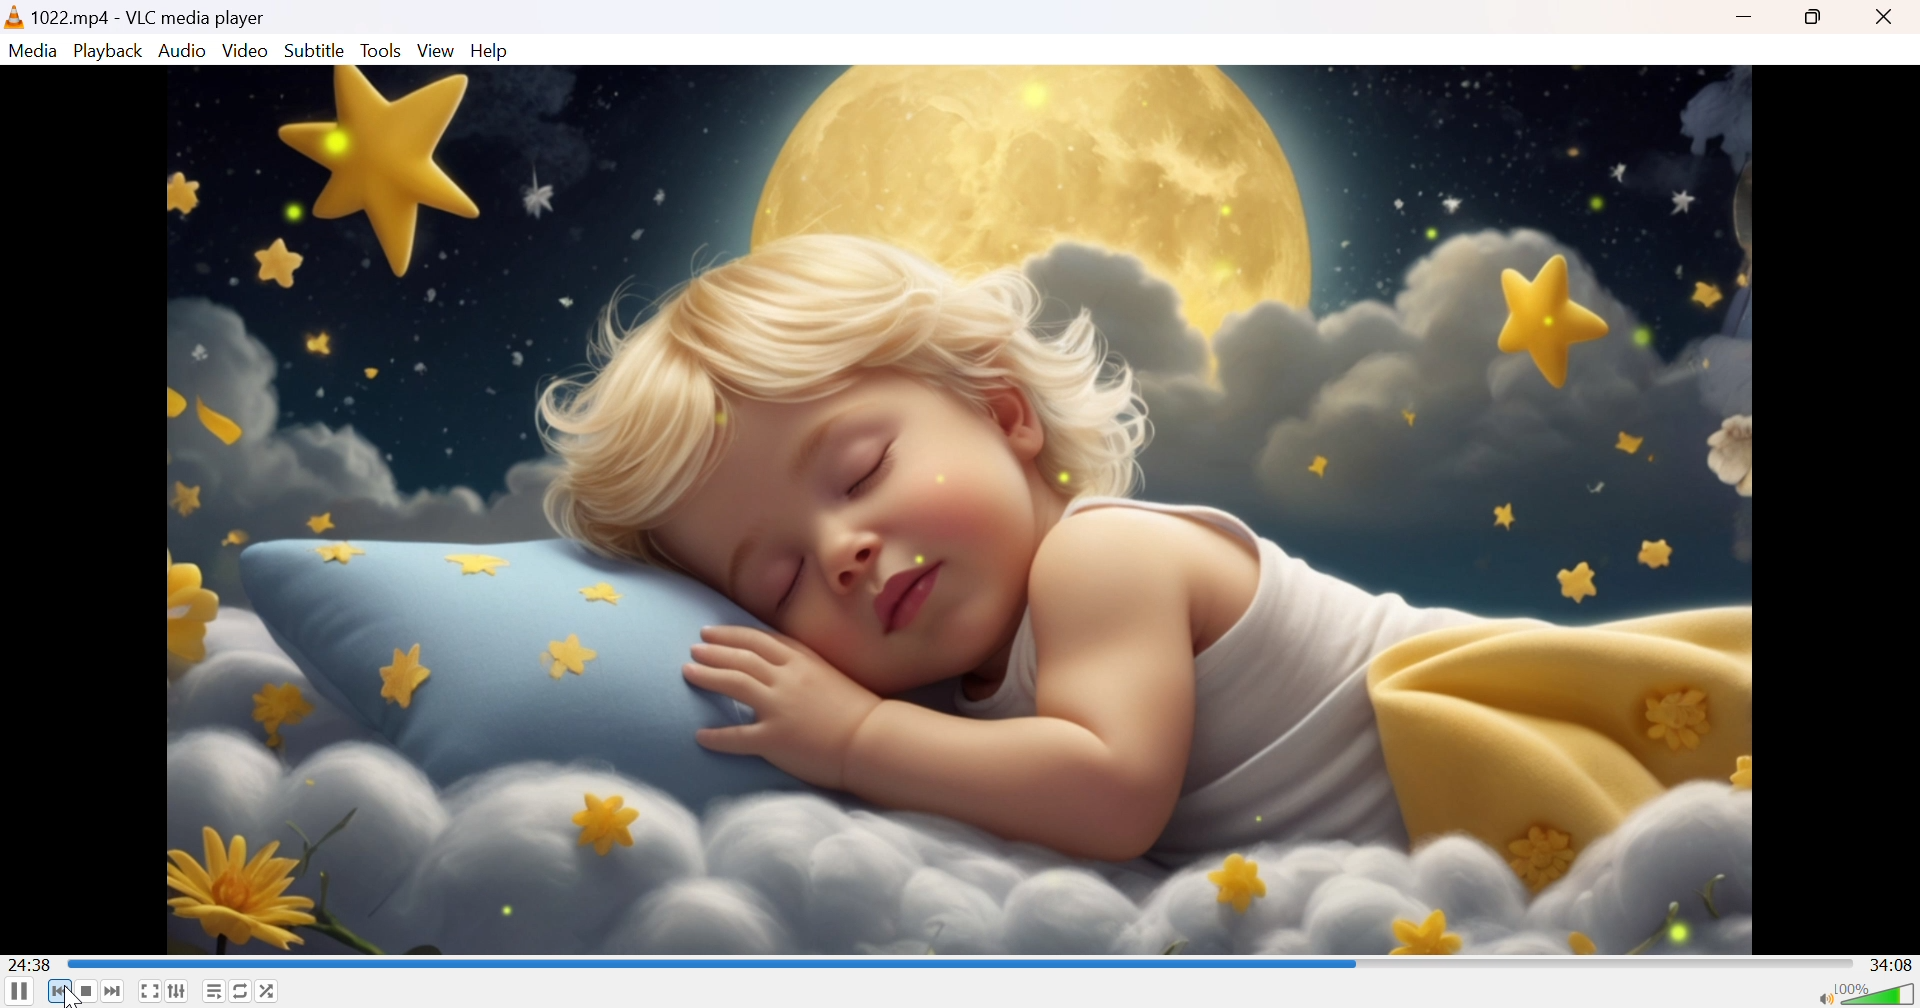 The height and width of the screenshot is (1008, 1920). Describe the element at coordinates (19, 991) in the screenshot. I see `Pause the playback` at that location.